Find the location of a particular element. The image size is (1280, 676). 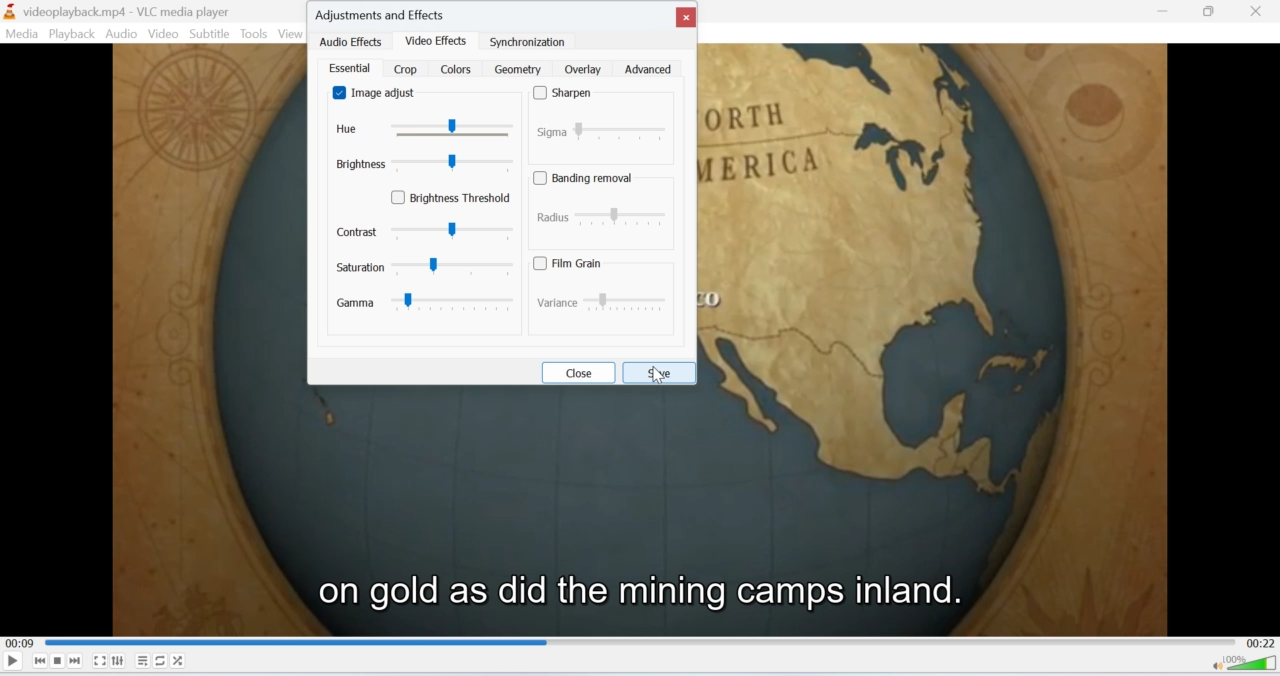

Playbar is located at coordinates (640, 641).